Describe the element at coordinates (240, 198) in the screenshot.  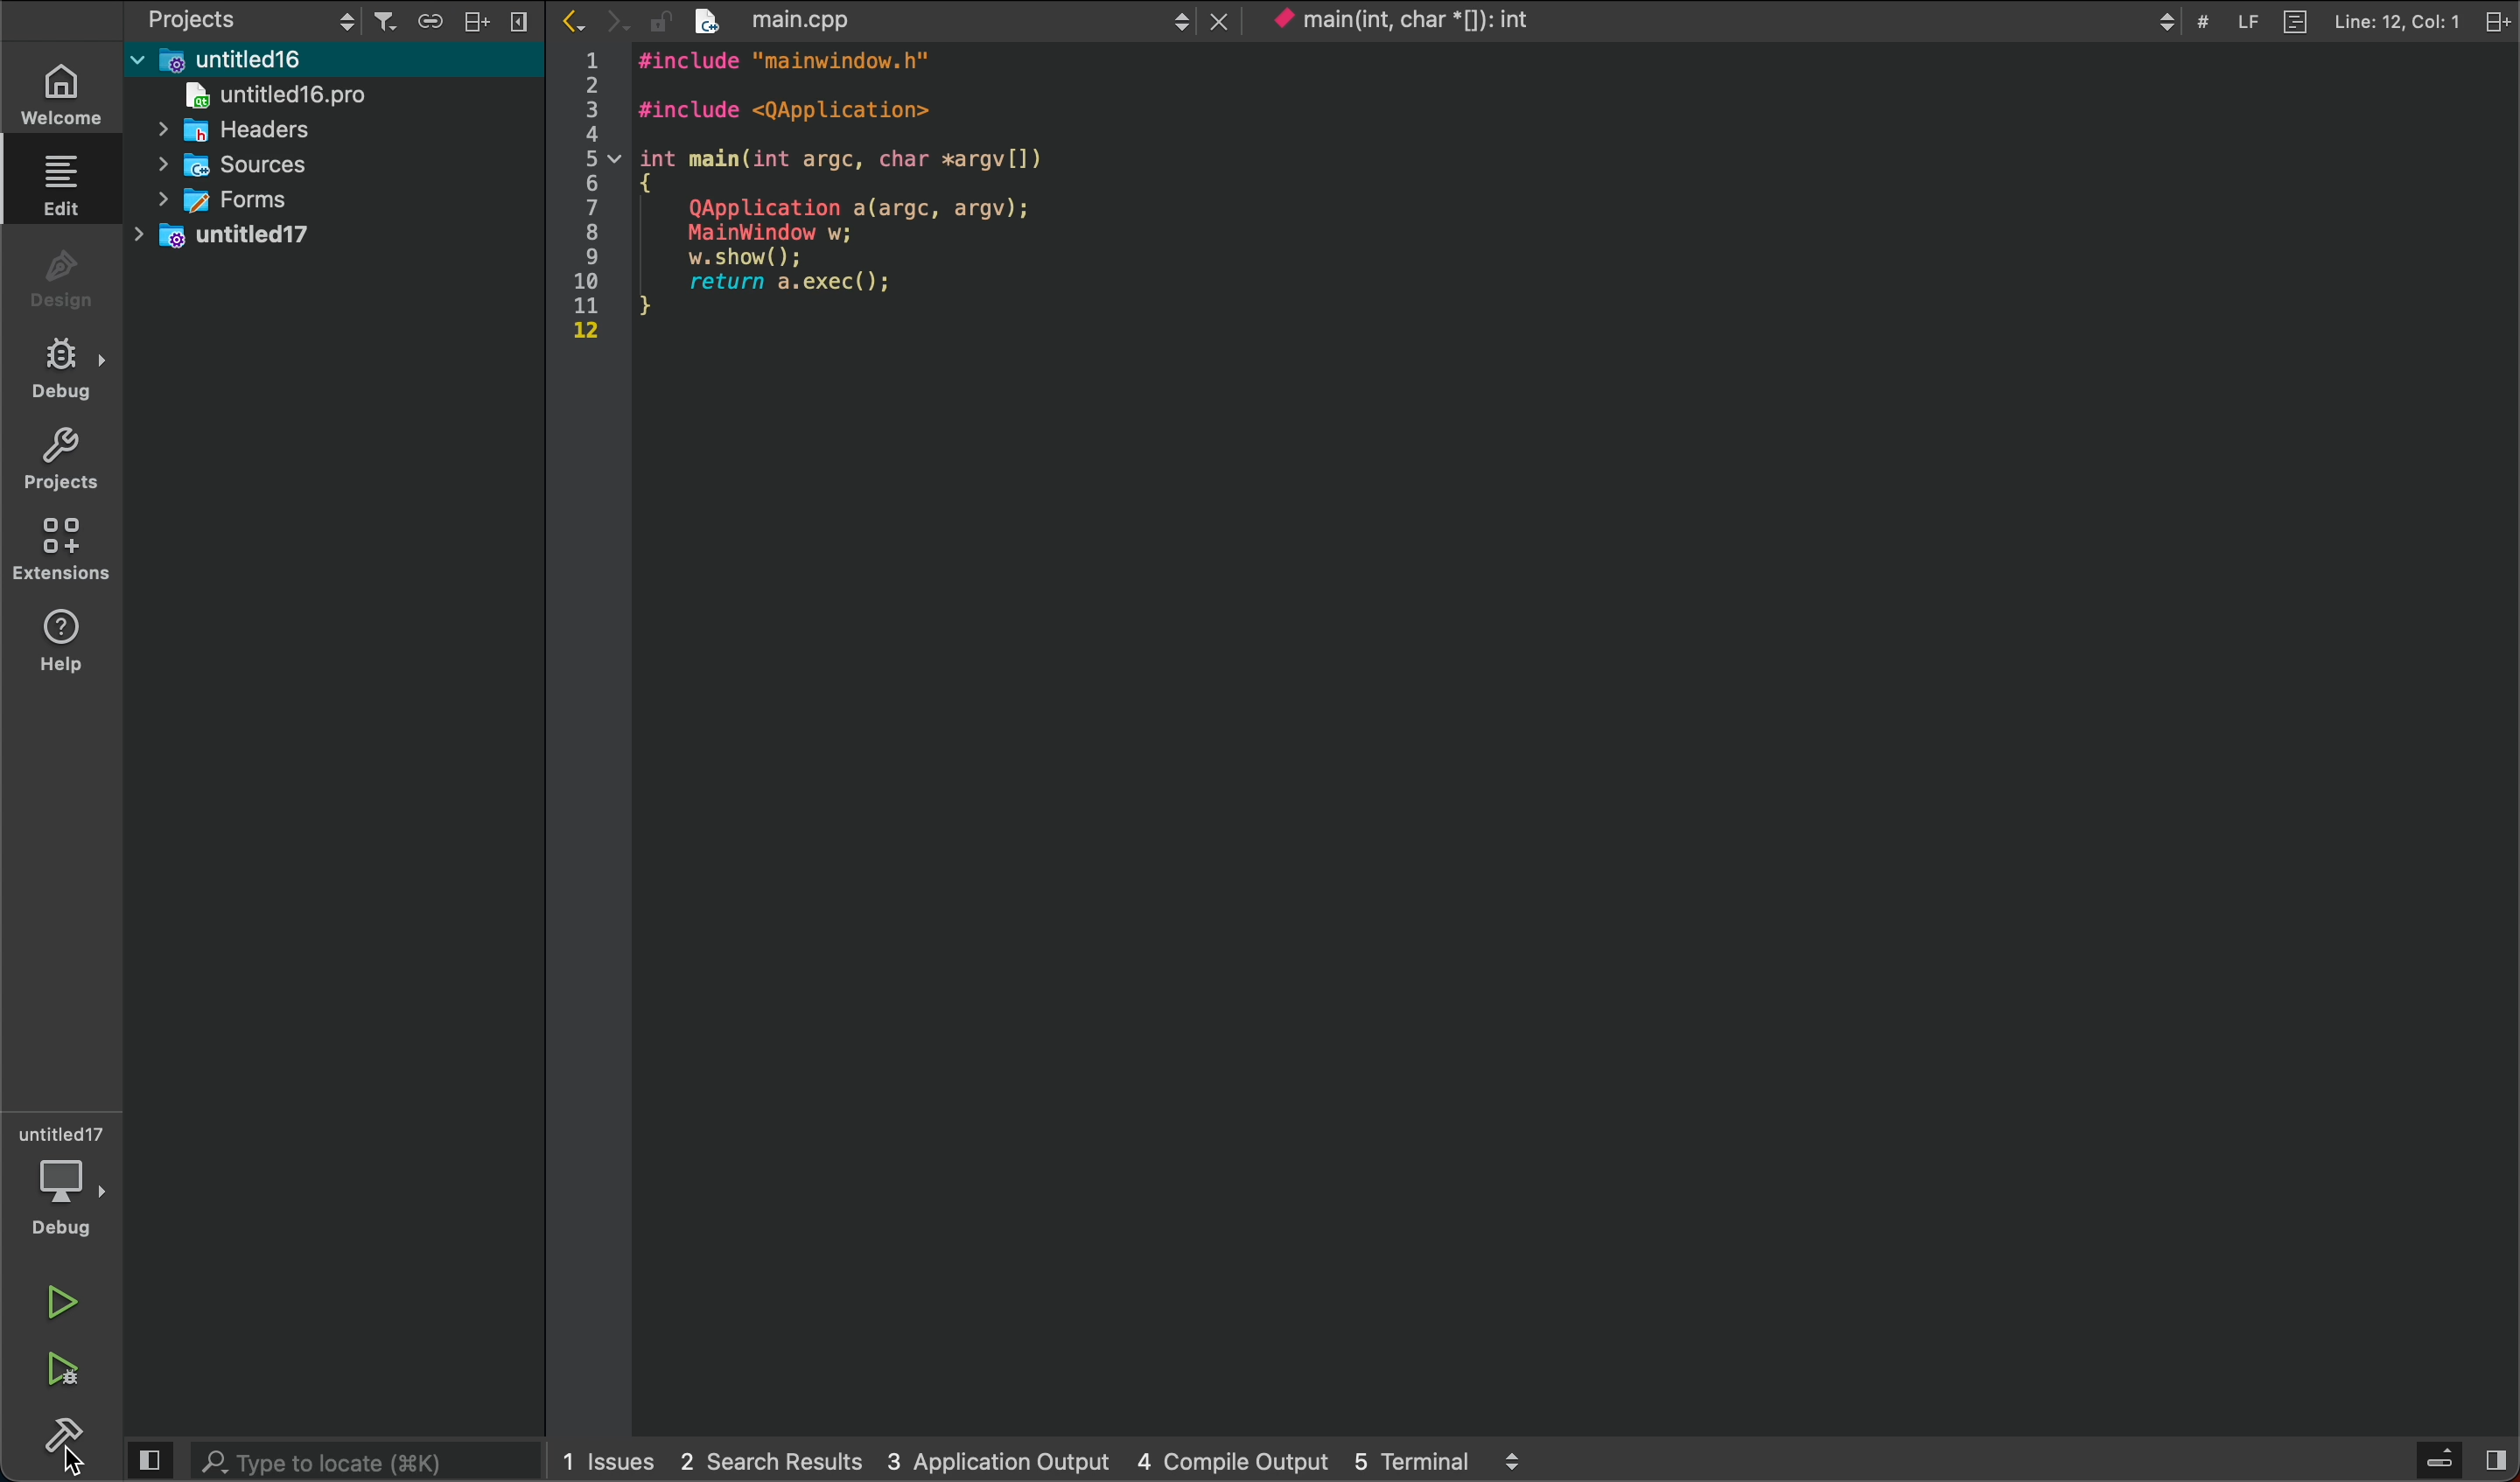
I see `forms` at that location.